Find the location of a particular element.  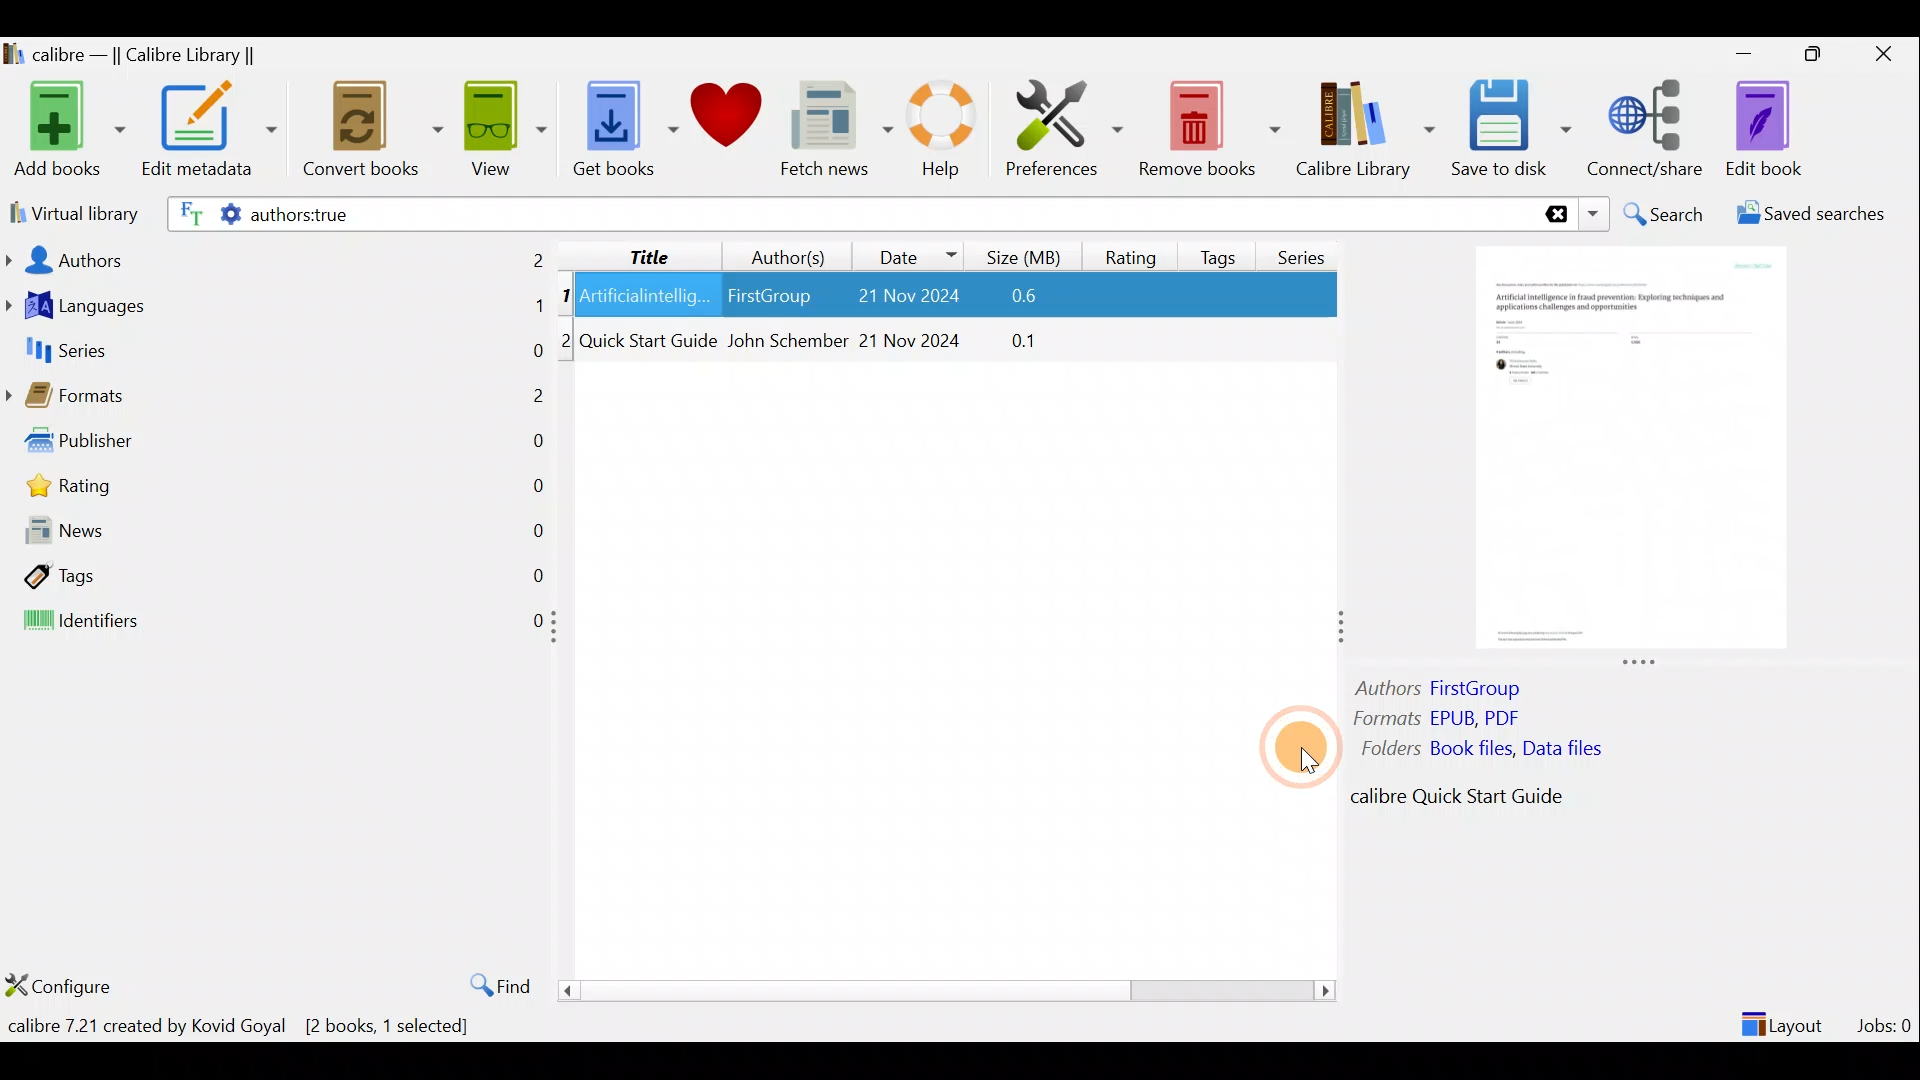

Calibre library is located at coordinates (1364, 125).